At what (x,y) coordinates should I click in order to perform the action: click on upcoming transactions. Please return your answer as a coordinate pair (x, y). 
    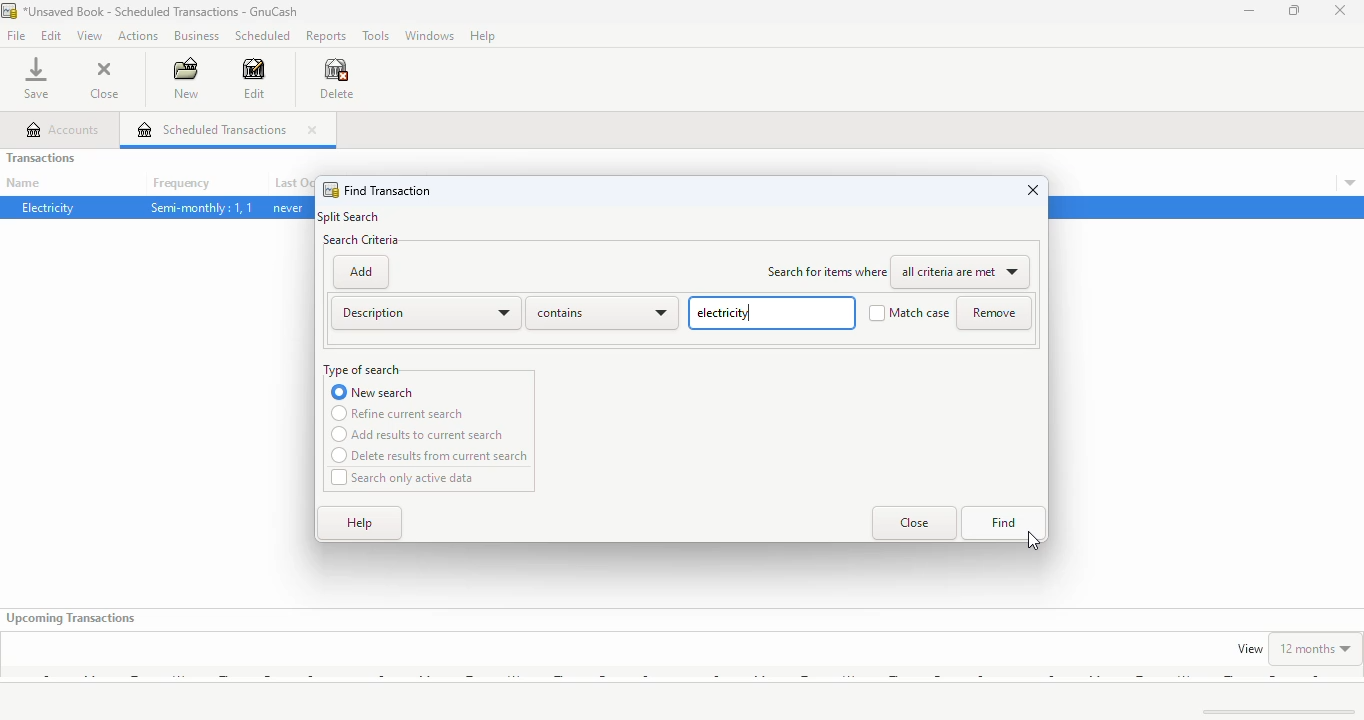
    Looking at the image, I should click on (72, 618).